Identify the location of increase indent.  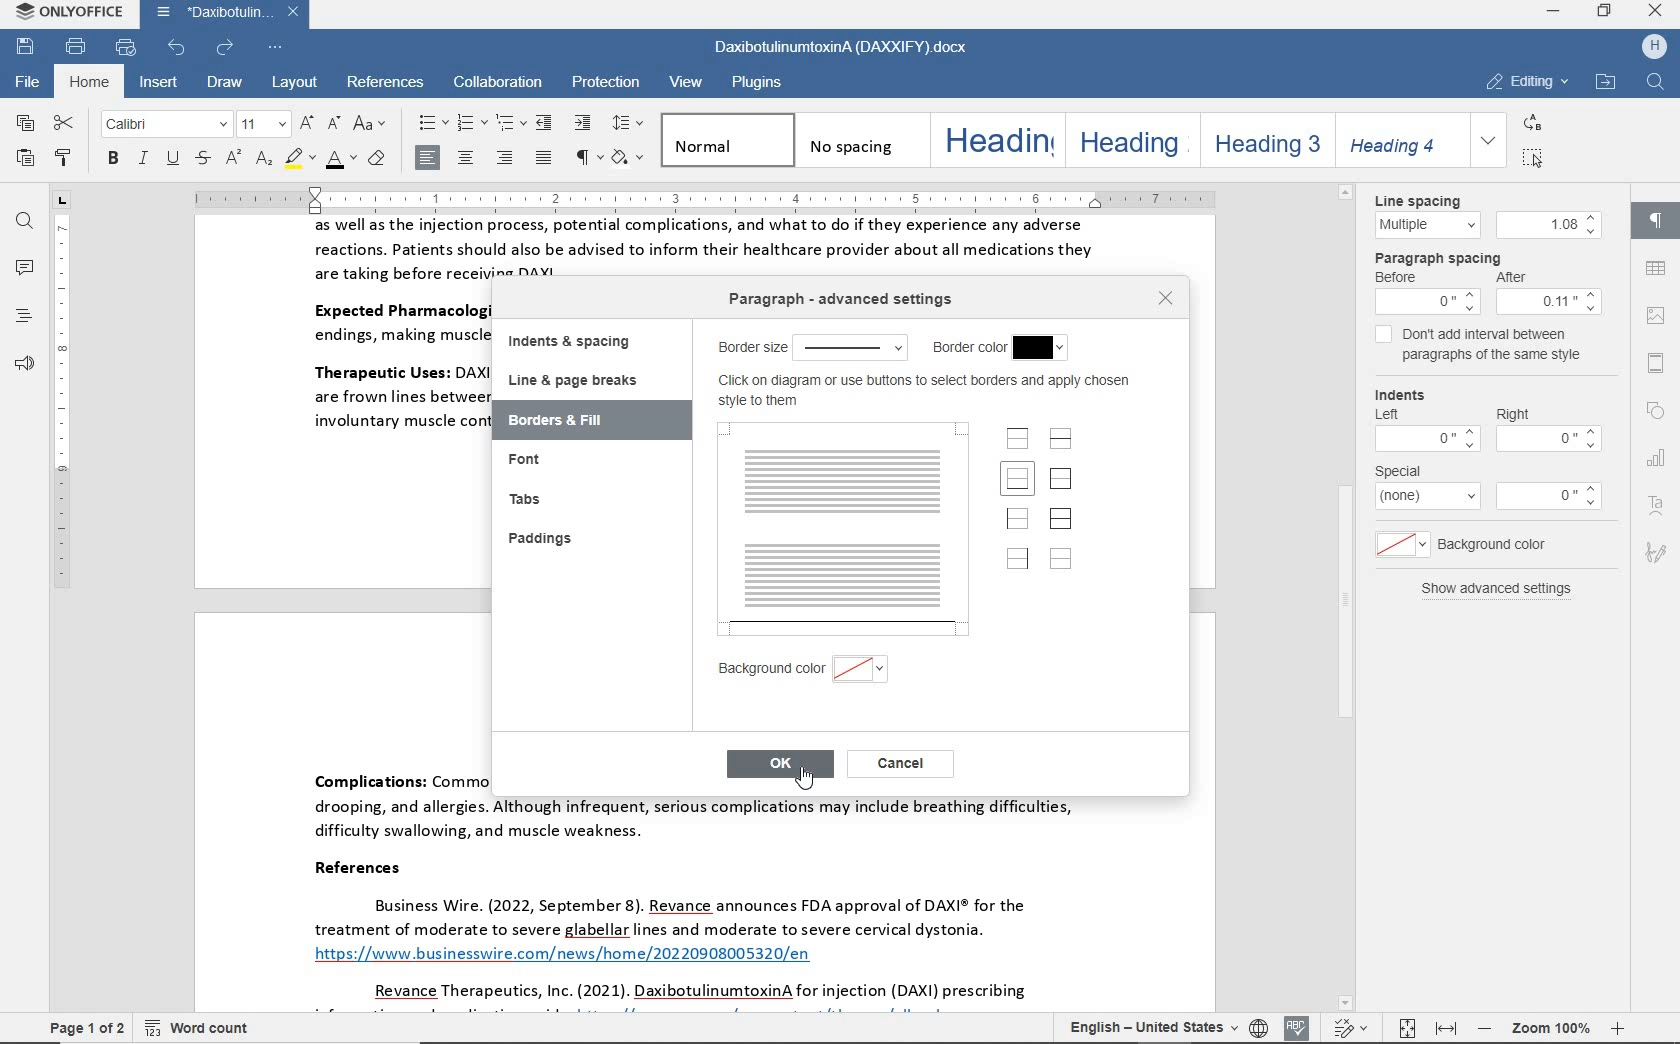
(584, 123).